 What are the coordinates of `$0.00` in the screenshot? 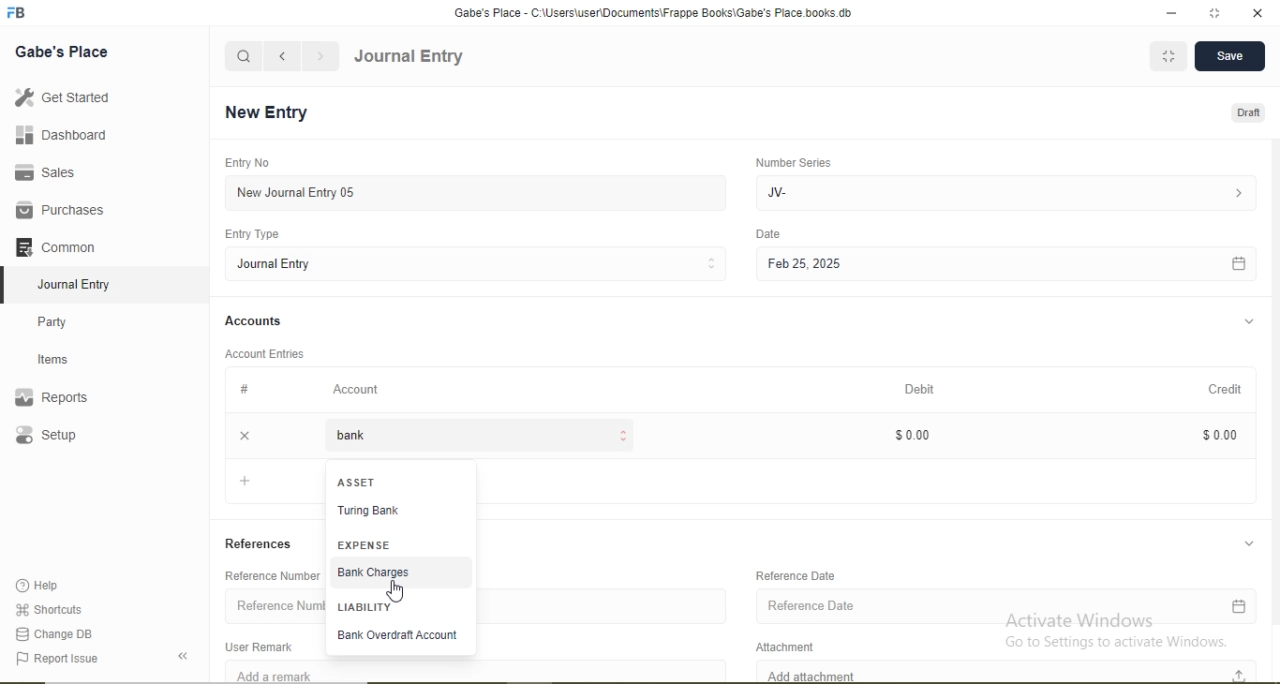 It's located at (1212, 434).